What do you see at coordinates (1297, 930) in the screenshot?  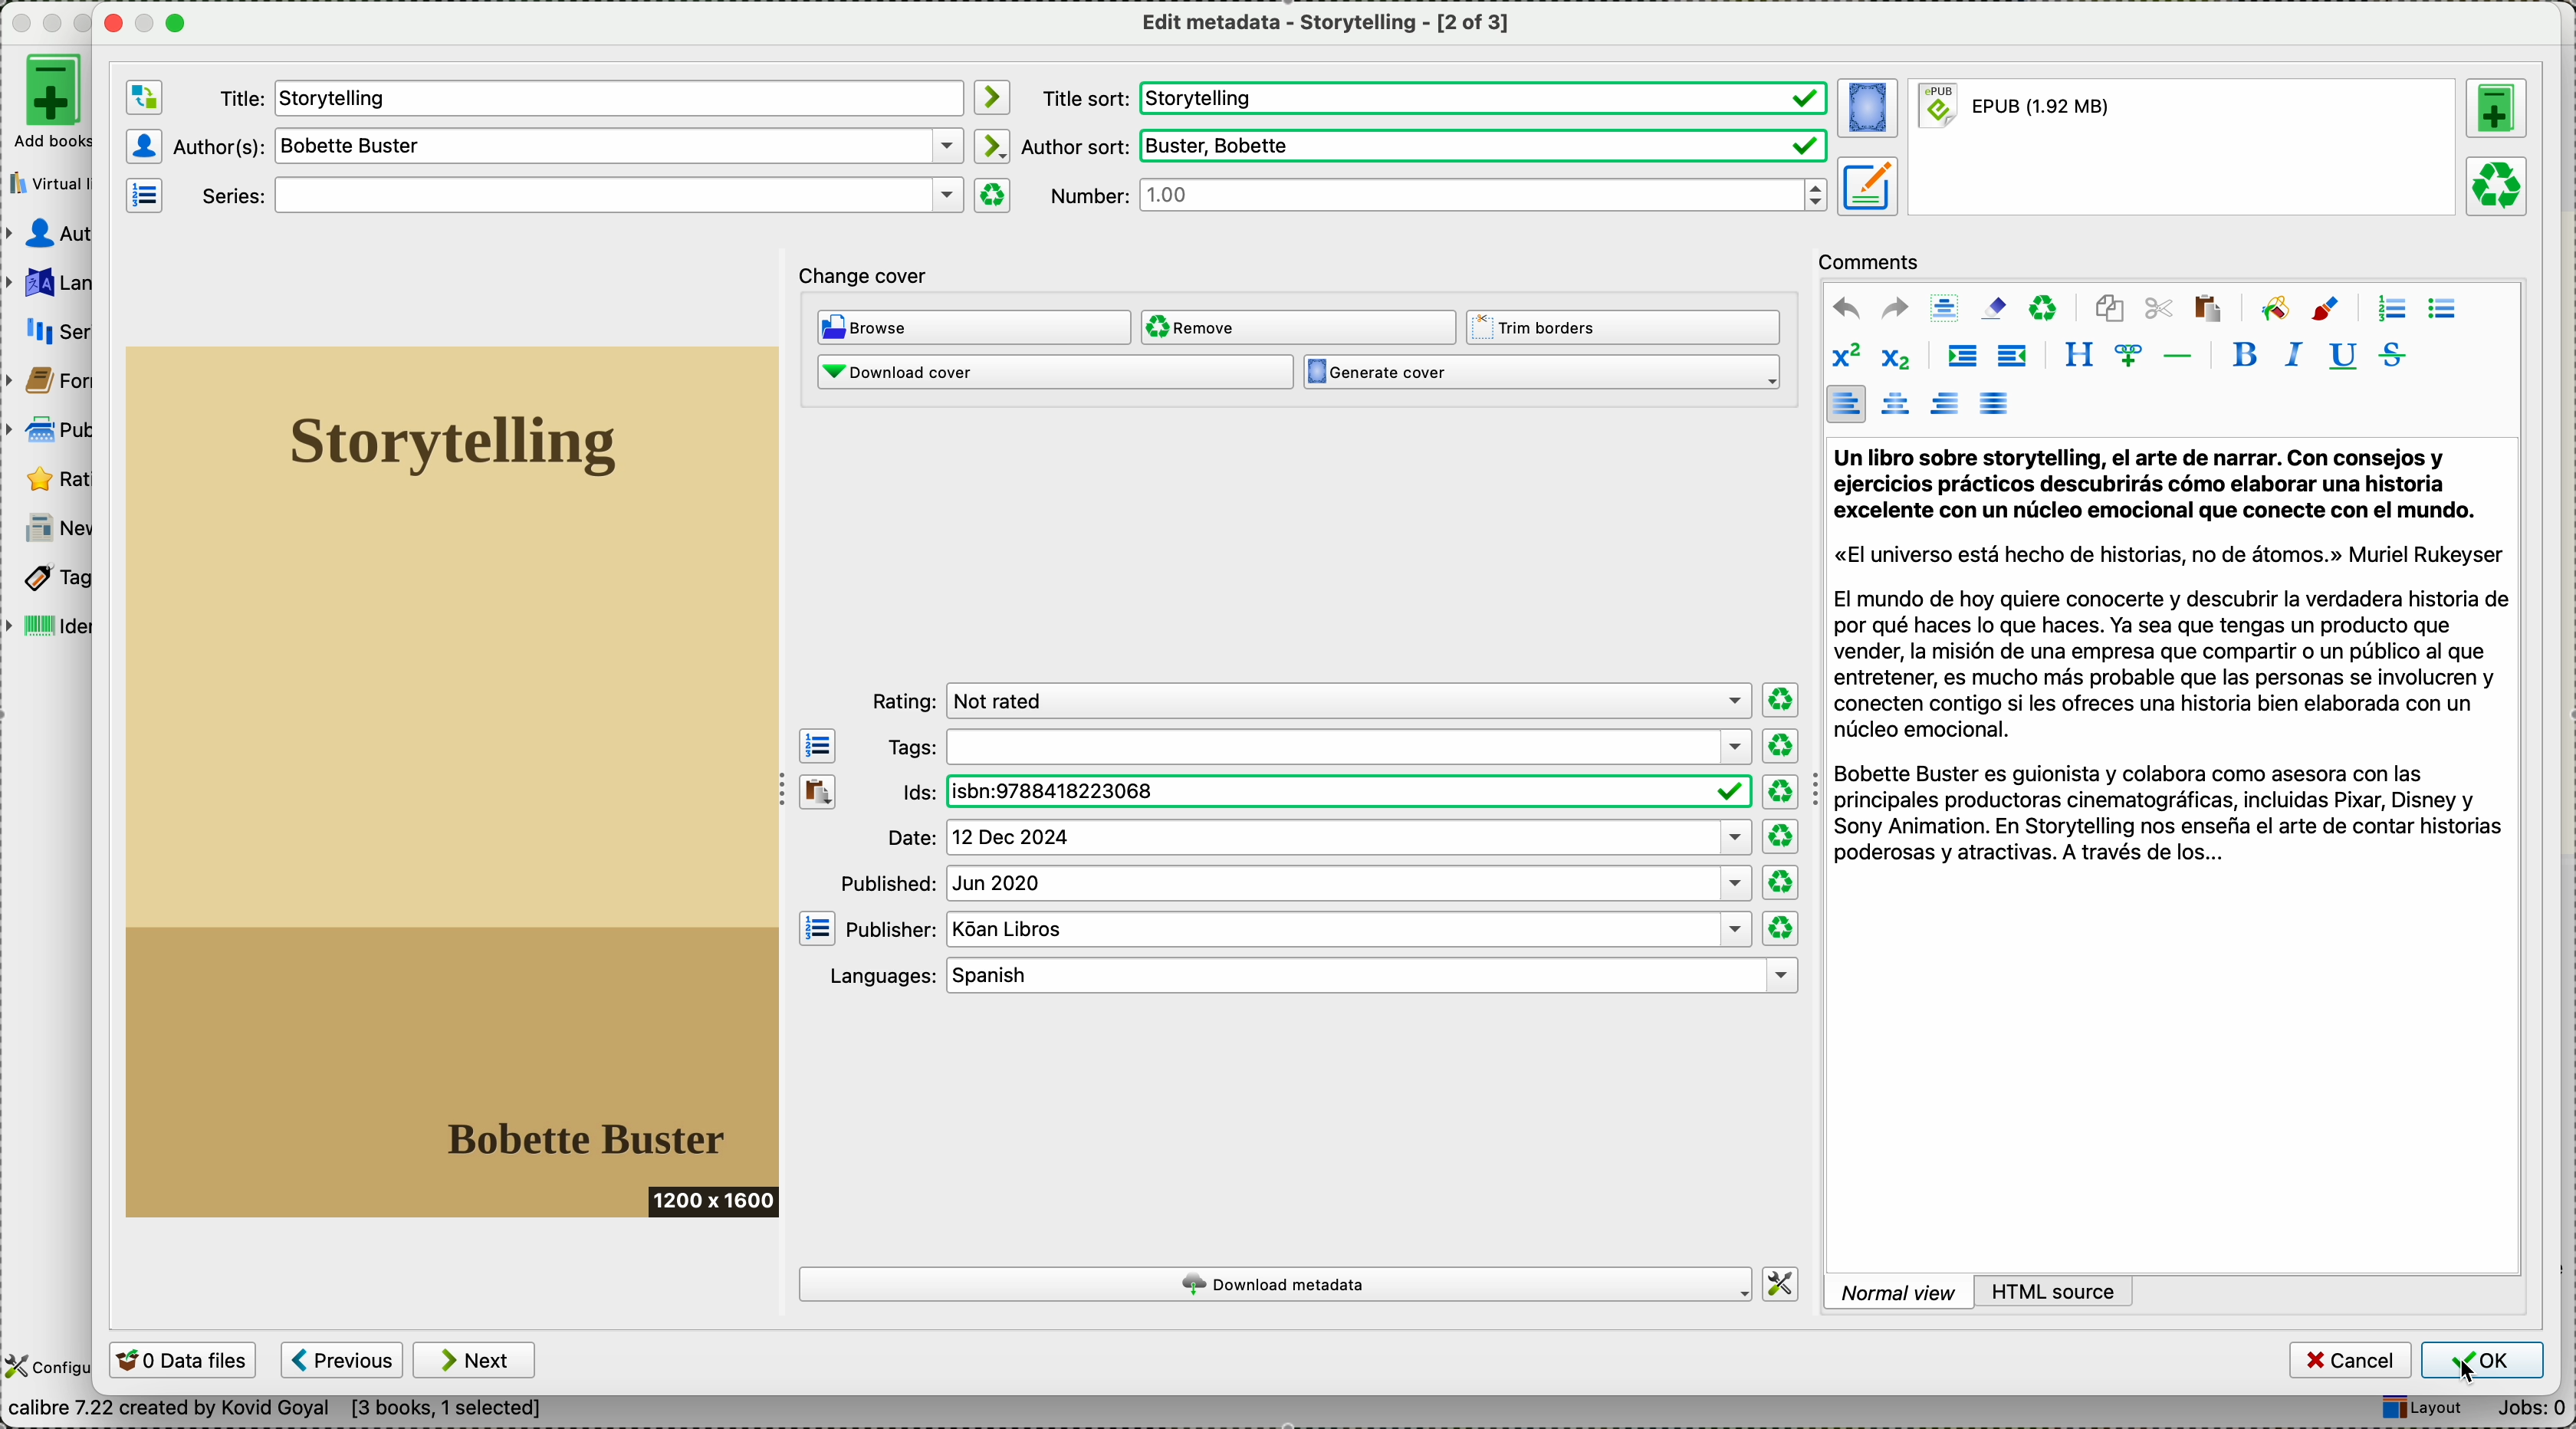 I see `publisher` at bounding box center [1297, 930].